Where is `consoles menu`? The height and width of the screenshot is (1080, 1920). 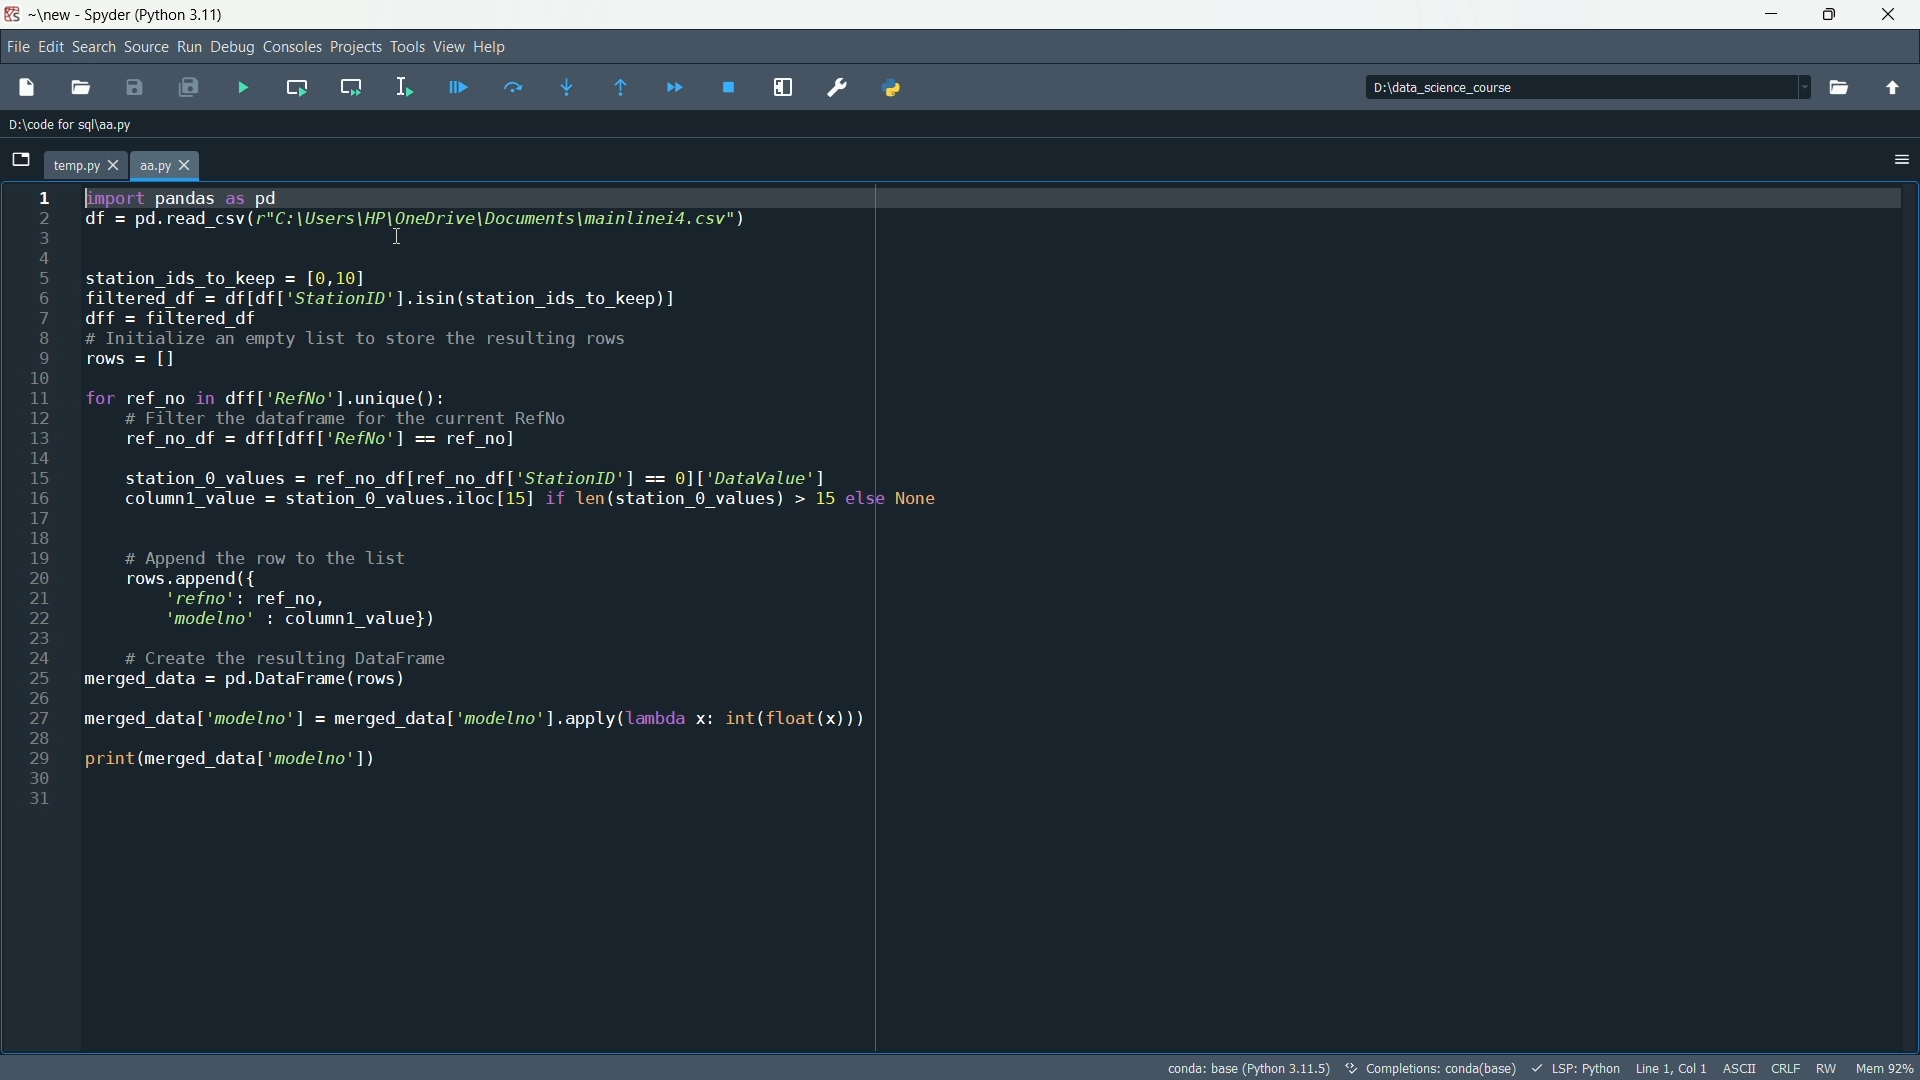 consoles menu is located at coordinates (292, 46).